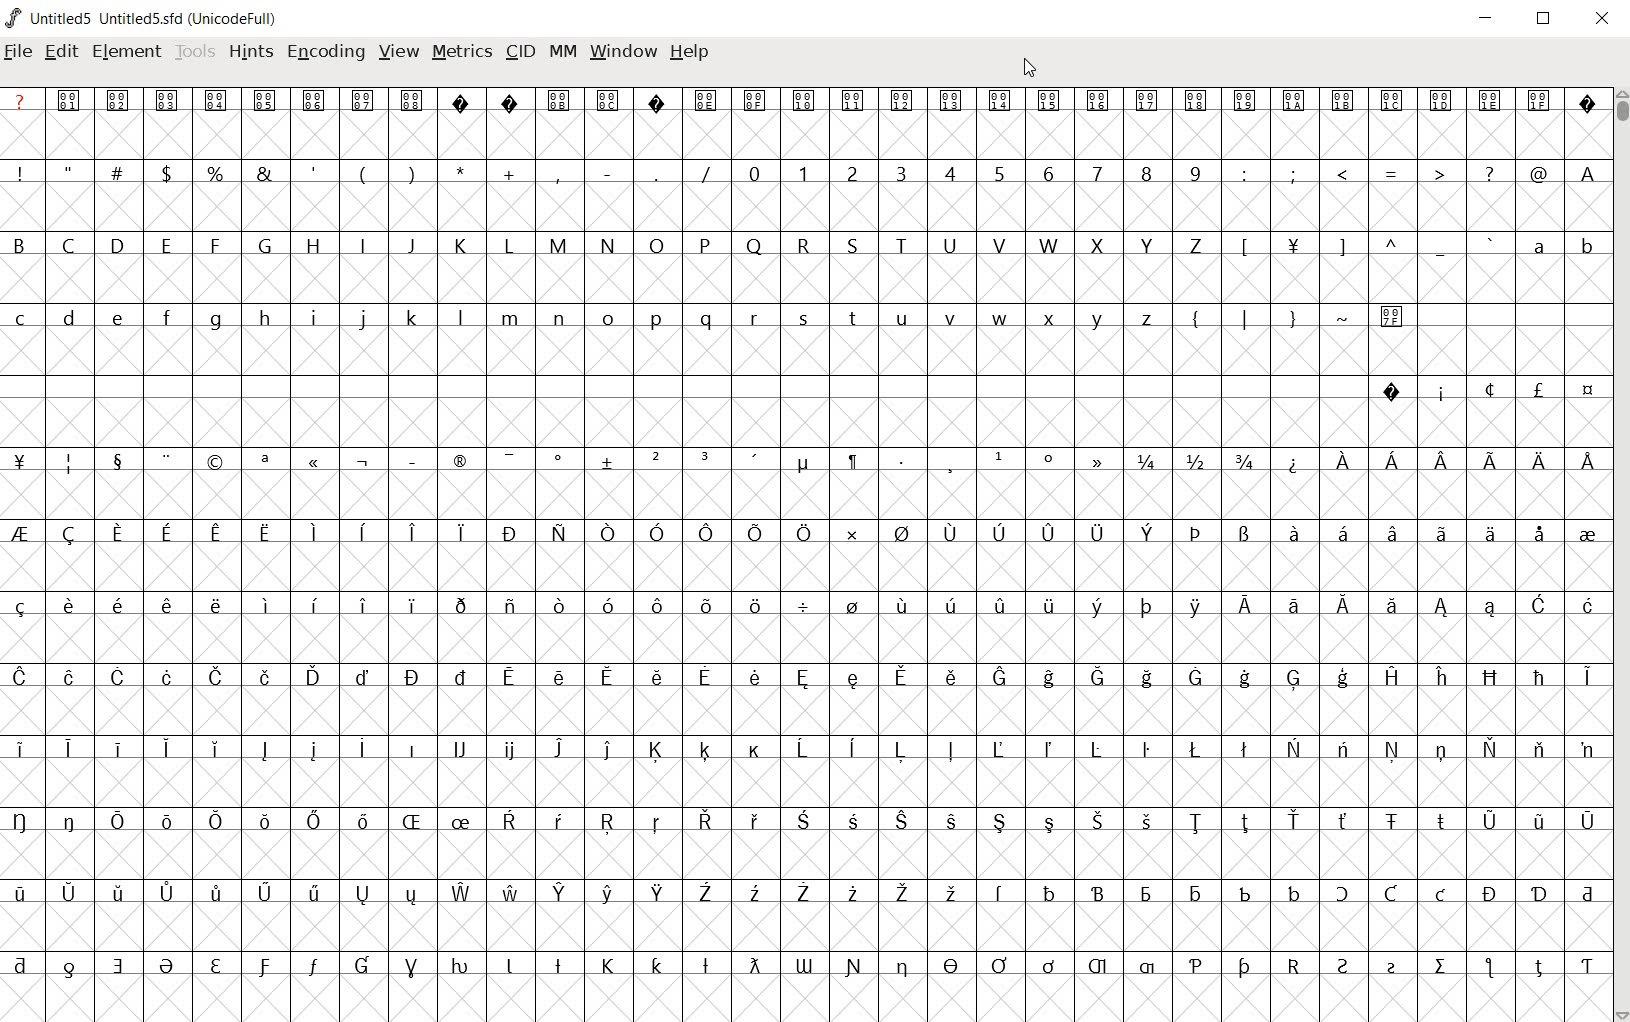 The image size is (1630, 1022). What do you see at coordinates (23, 678) in the screenshot?
I see `Symbol` at bounding box center [23, 678].